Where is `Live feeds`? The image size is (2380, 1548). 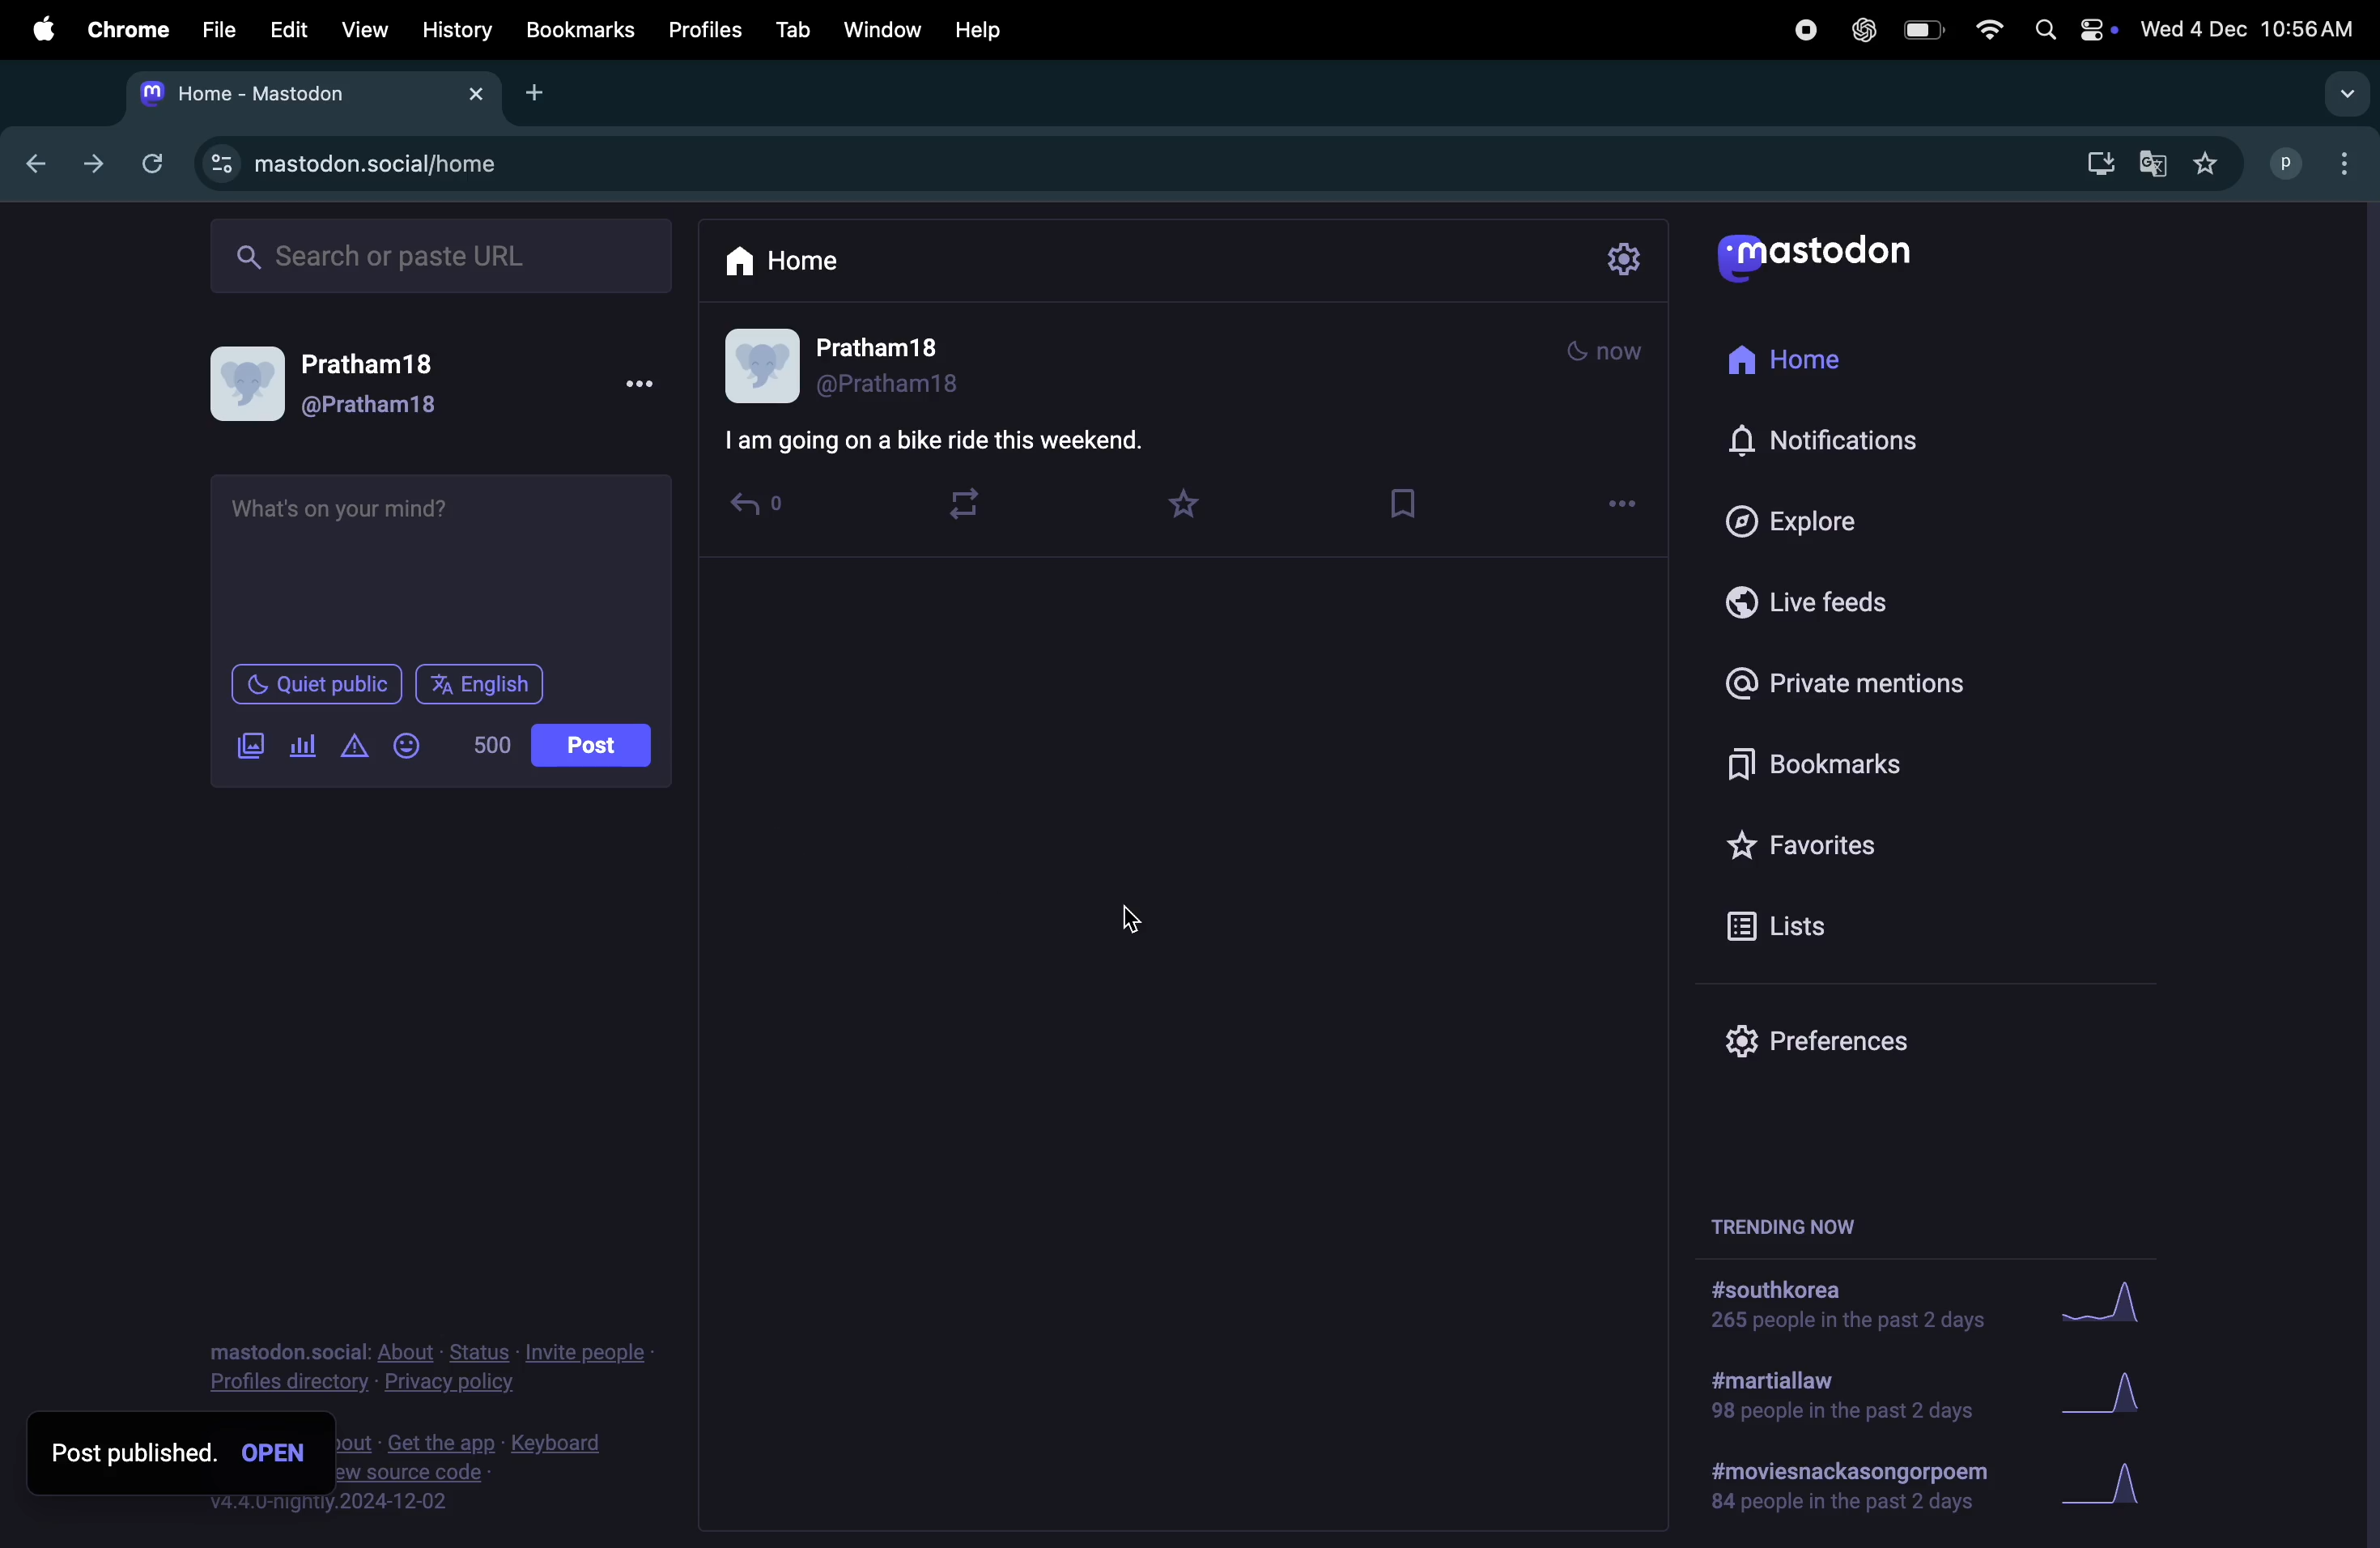 Live feeds is located at coordinates (1827, 598).